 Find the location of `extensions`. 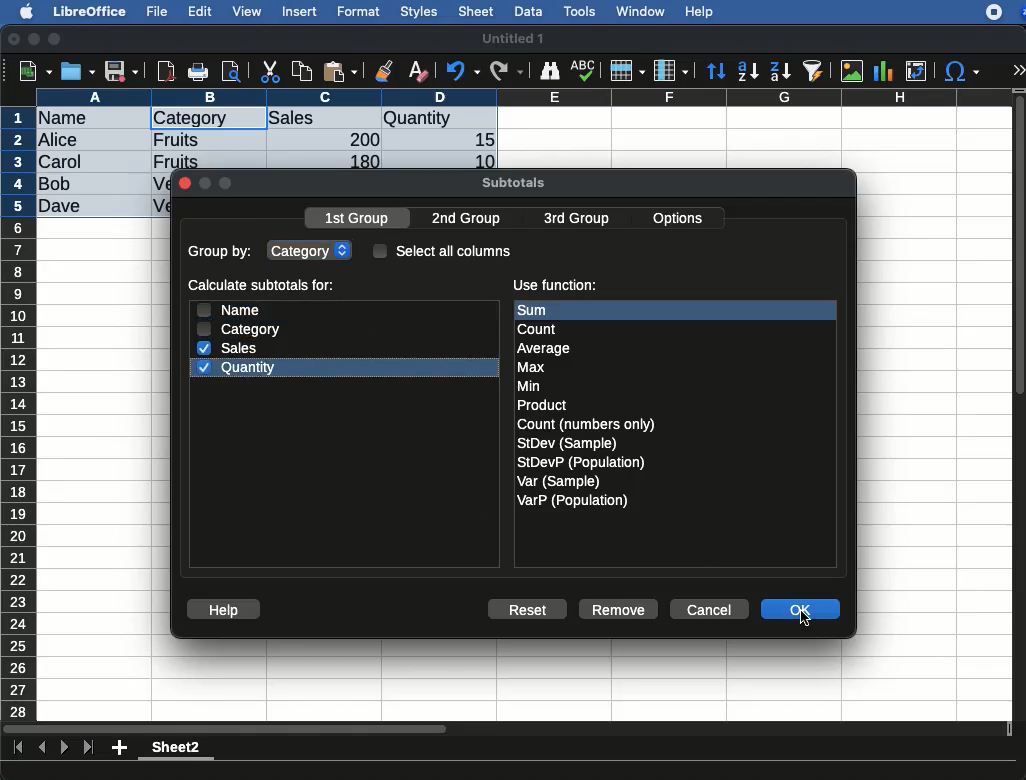

extensions is located at coordinates (1005, 12).